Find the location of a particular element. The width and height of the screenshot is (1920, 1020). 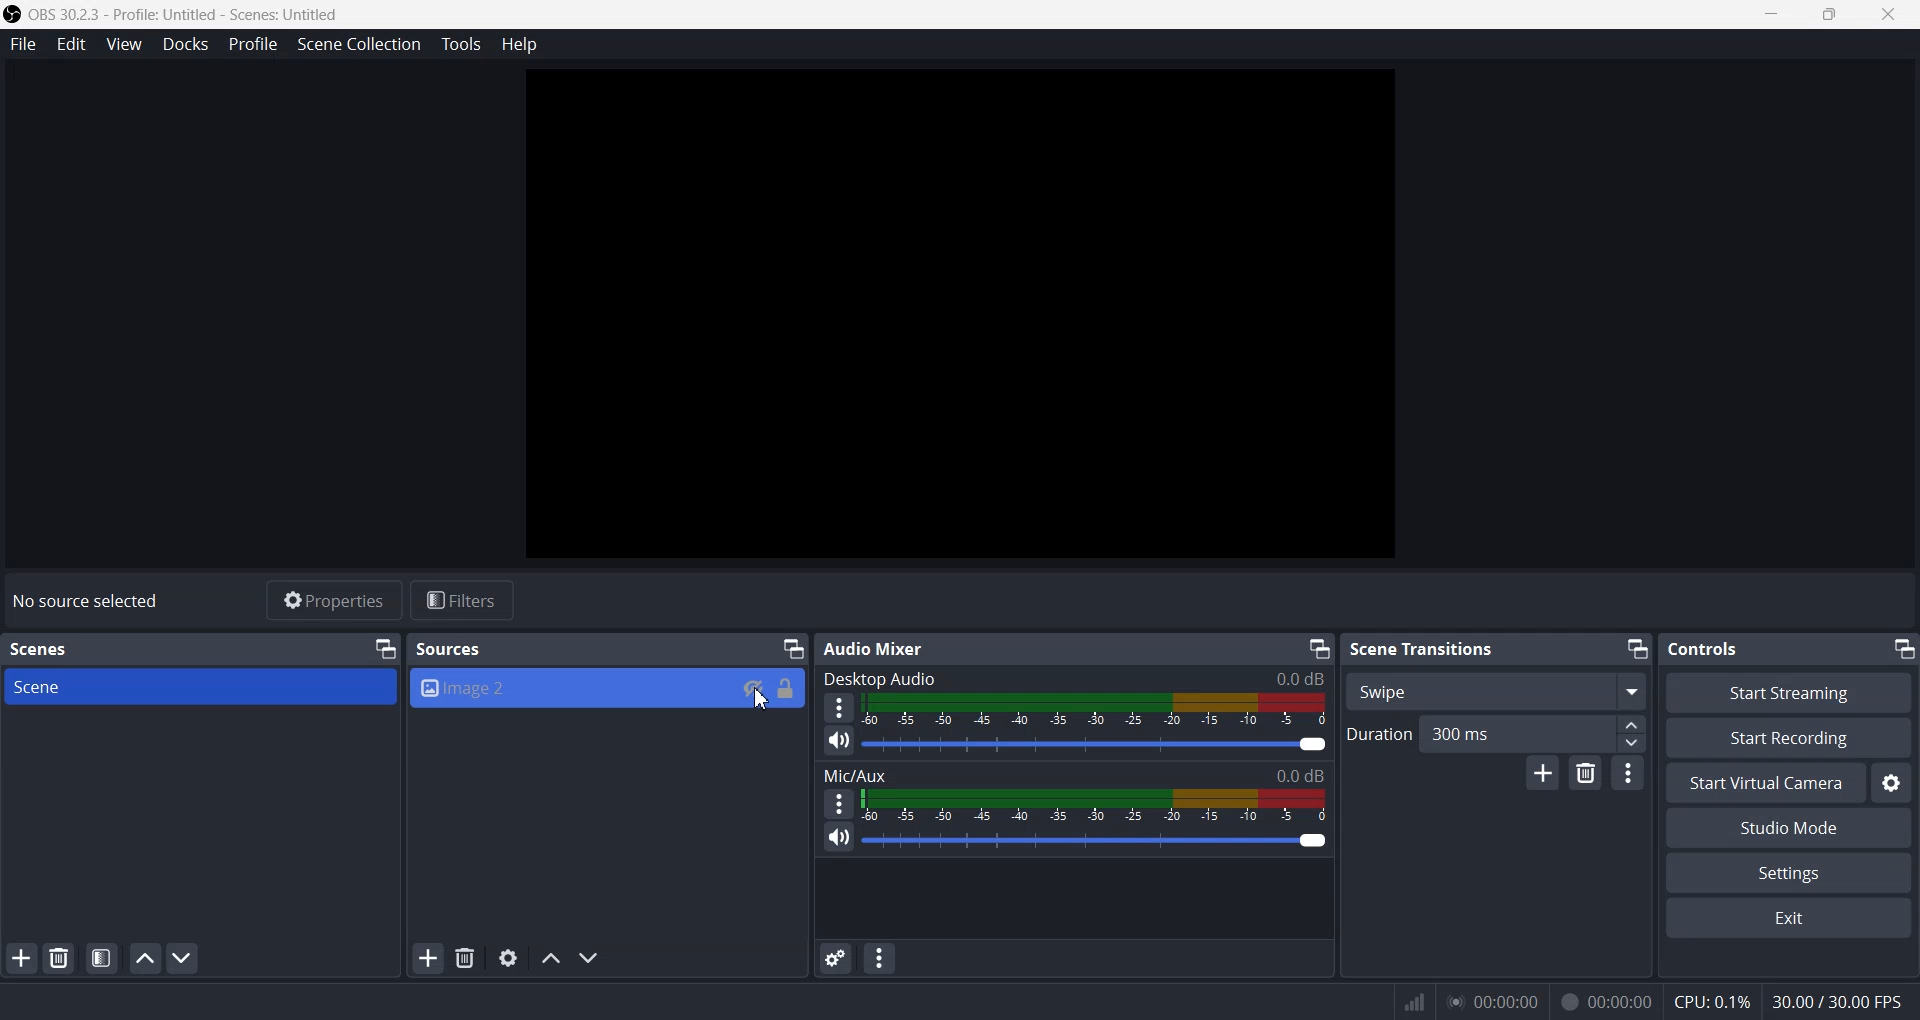

Start Streaming is located at coordinates (1788, 691).